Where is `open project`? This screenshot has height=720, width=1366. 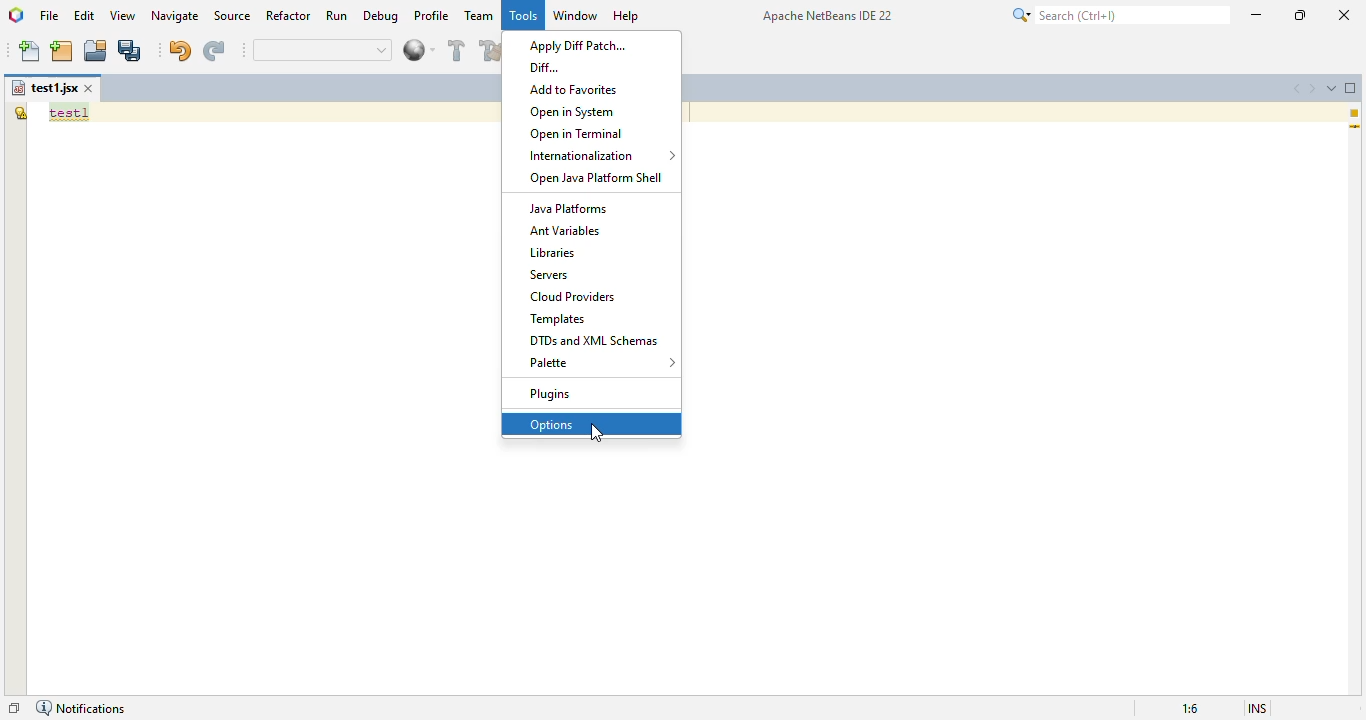
open project is located at coordinates (96, 51).